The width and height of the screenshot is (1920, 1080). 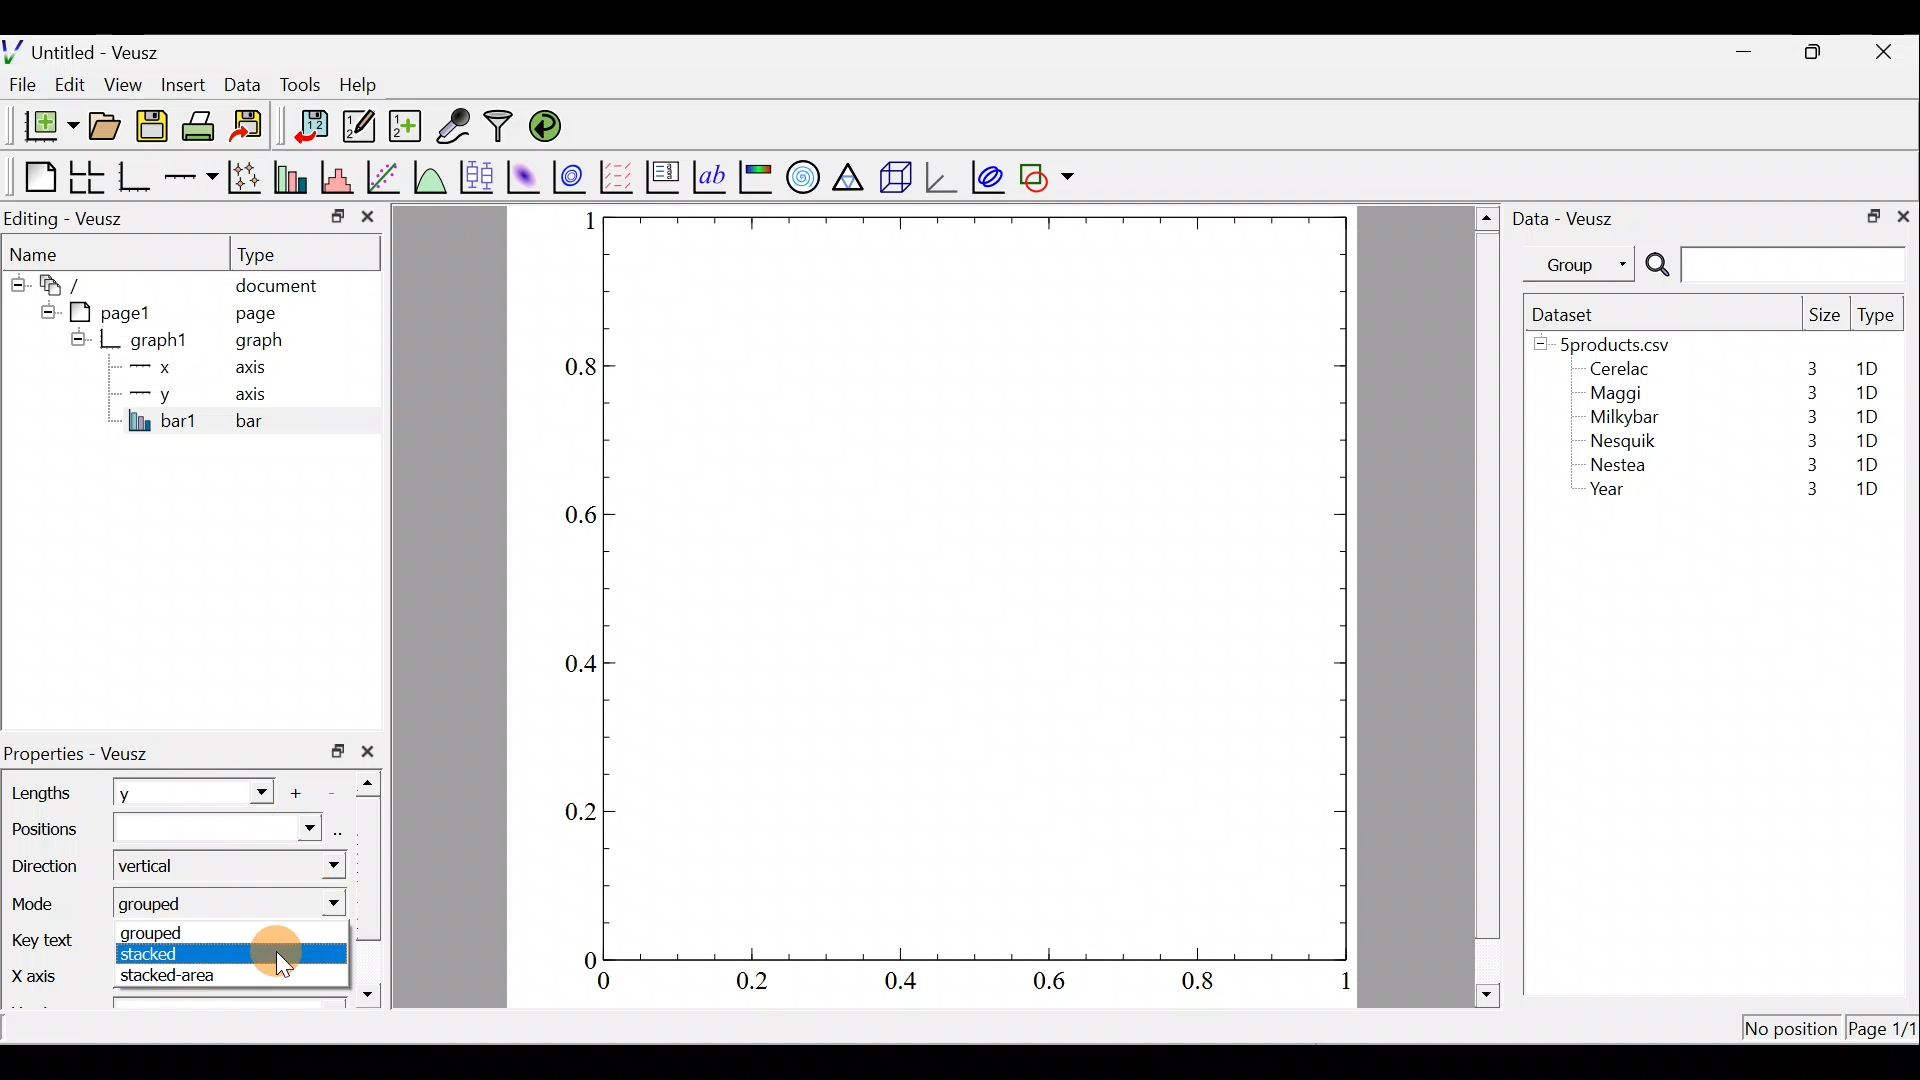 What do you see at coordinates (36, 977) in the screenshot?
I see `X axis` at bounding box center [36, 977].